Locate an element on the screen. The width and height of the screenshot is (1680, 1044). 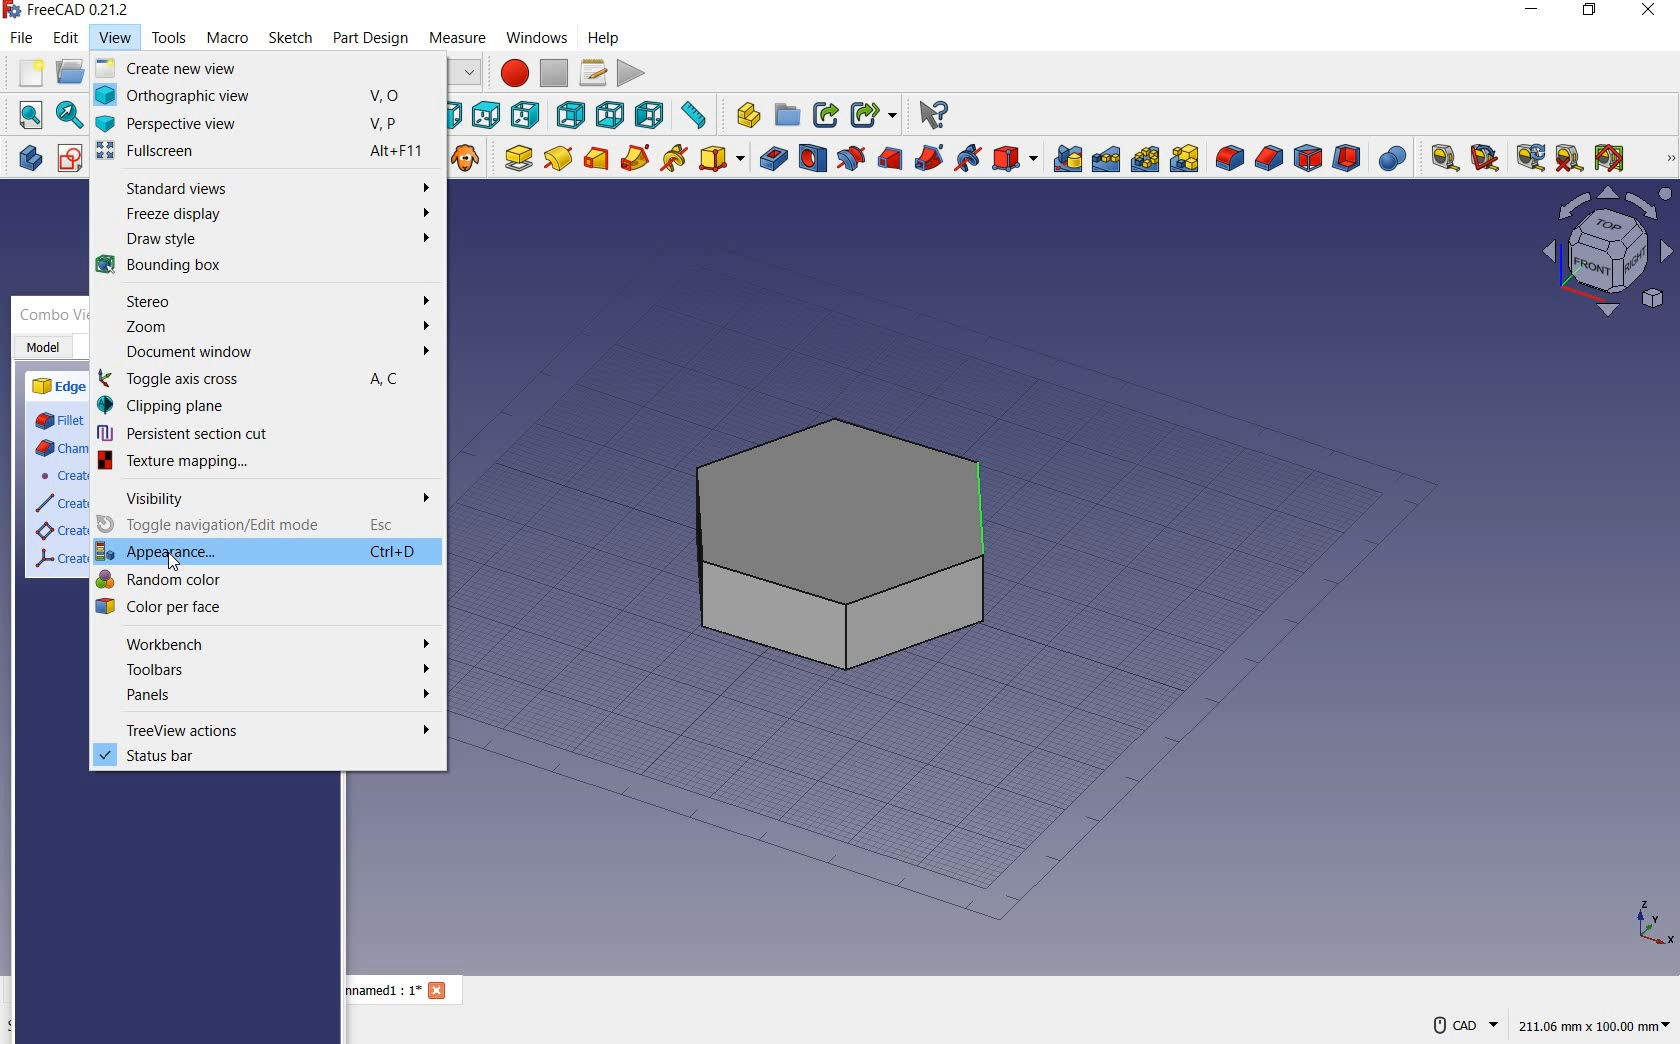
Boolean Operation is located at coordinates (1392, 159).